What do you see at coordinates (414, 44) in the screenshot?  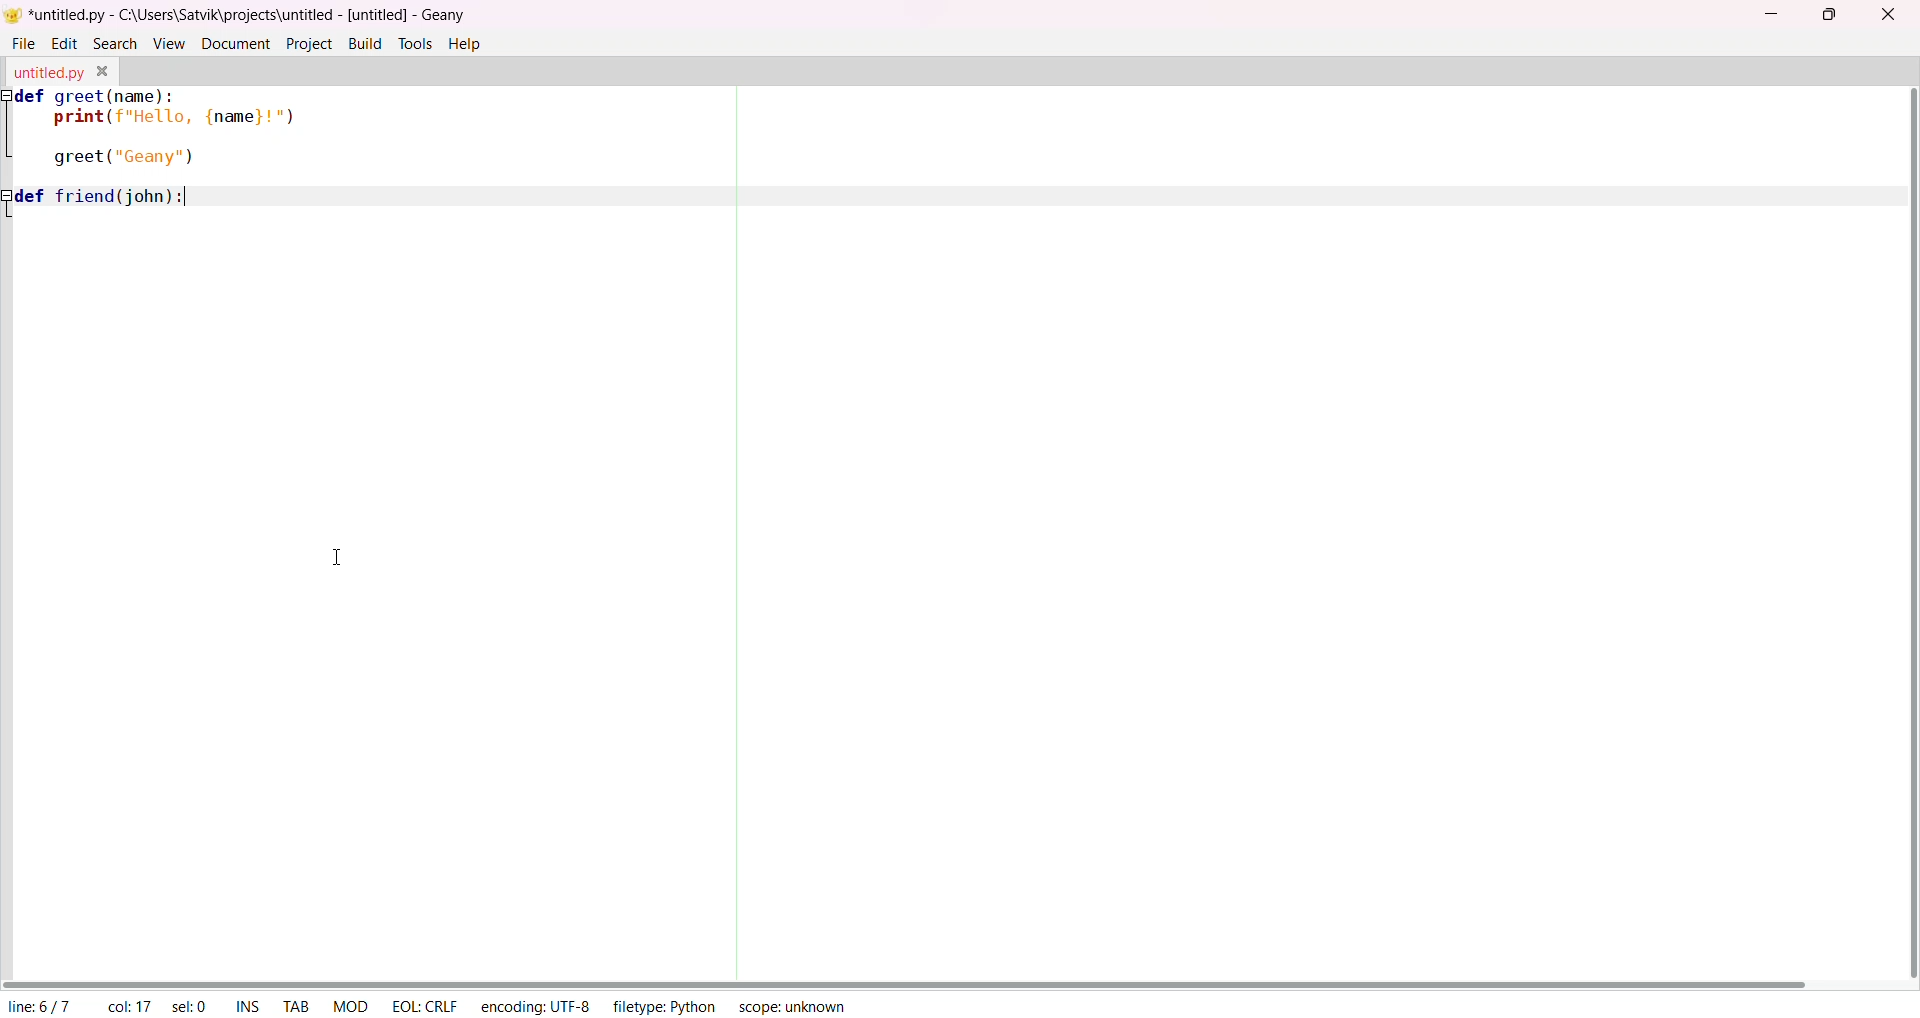 I see `tools` at bounding box center [414, 44].